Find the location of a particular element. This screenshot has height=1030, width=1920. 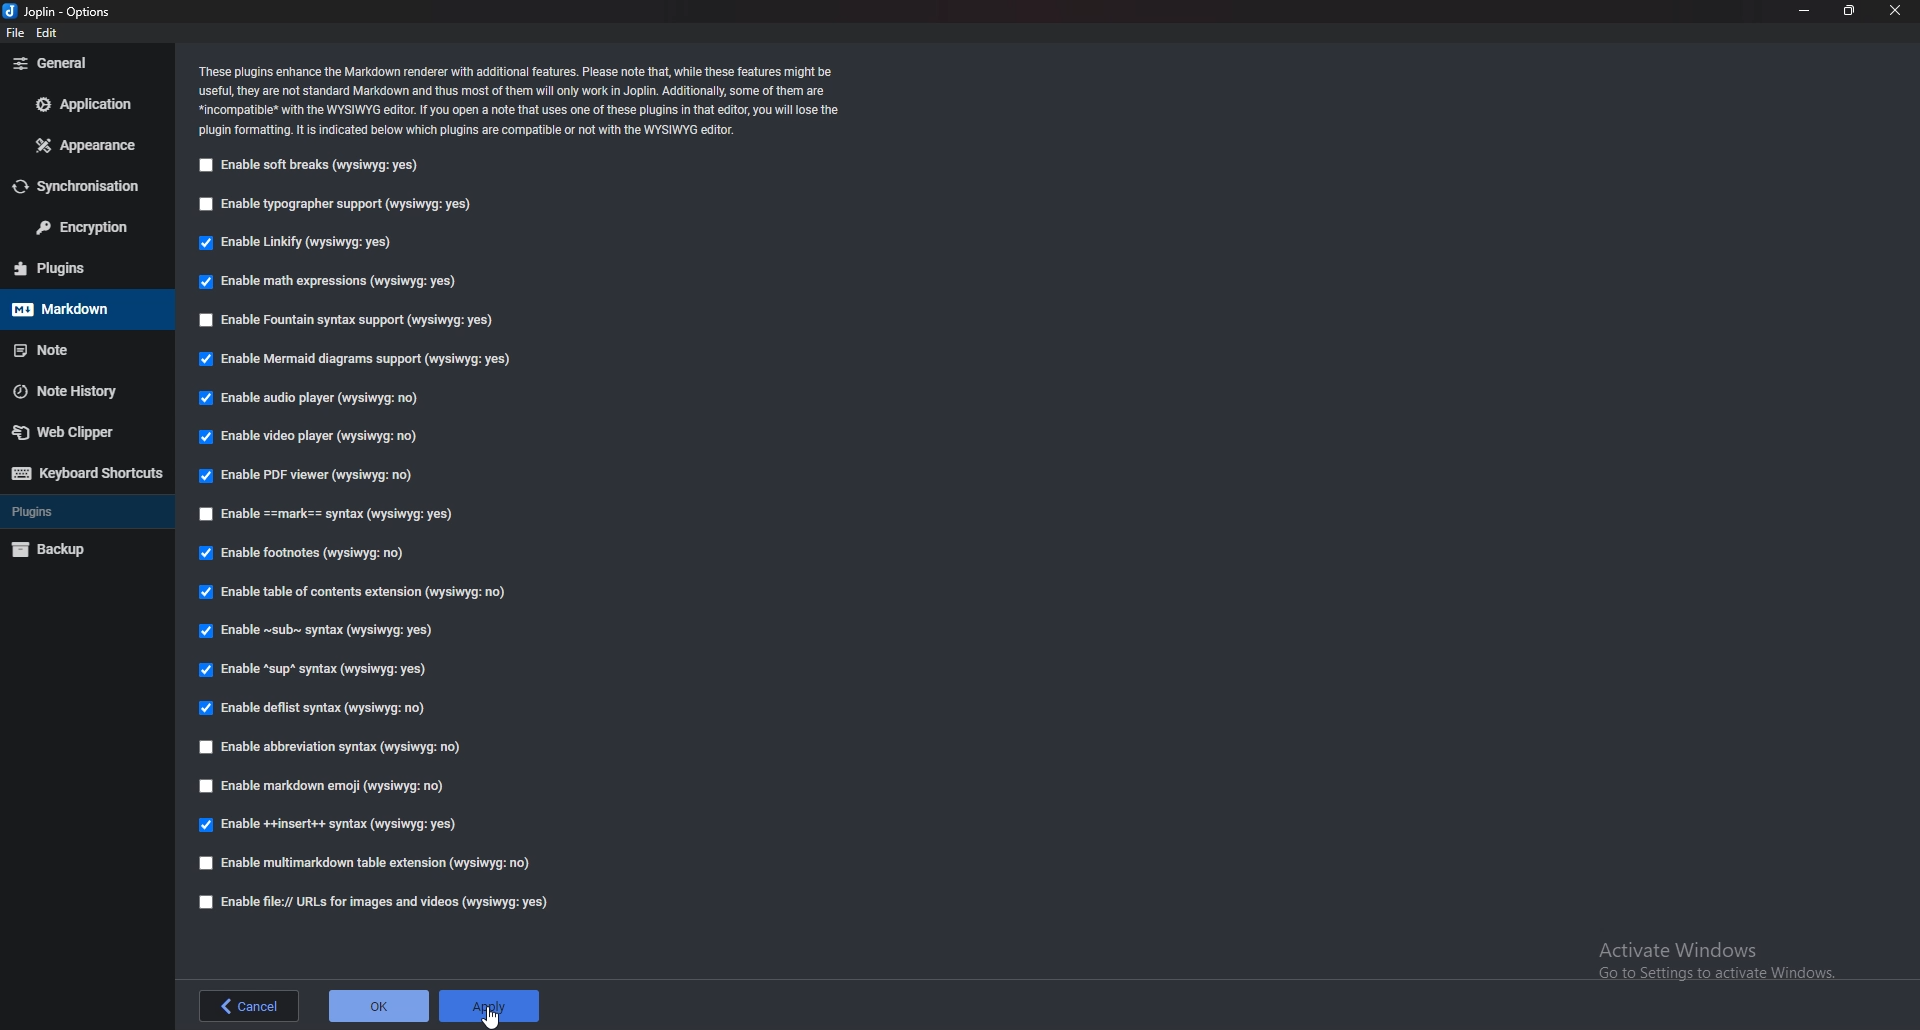

Enable typographer support is located at coordinates (346, 206).